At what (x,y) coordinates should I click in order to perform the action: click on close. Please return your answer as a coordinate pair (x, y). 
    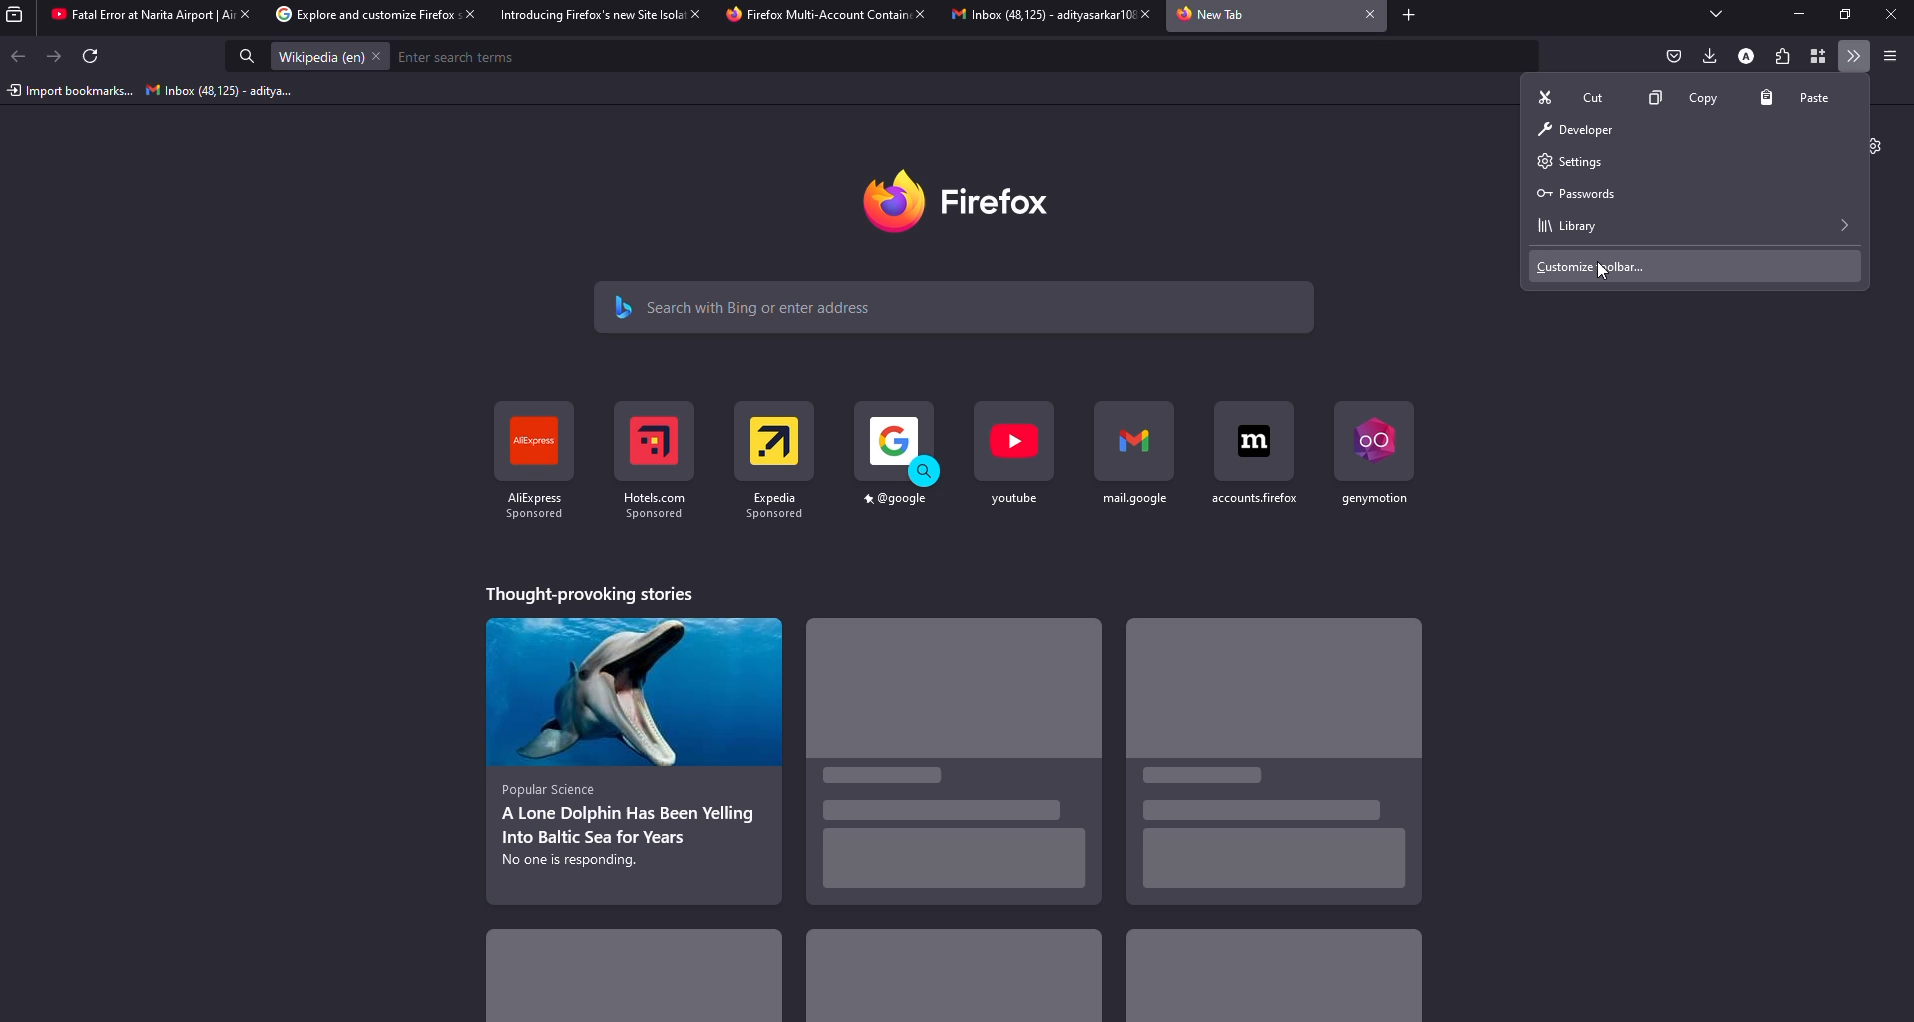
    Looking at the image, I should click on (691, 13).